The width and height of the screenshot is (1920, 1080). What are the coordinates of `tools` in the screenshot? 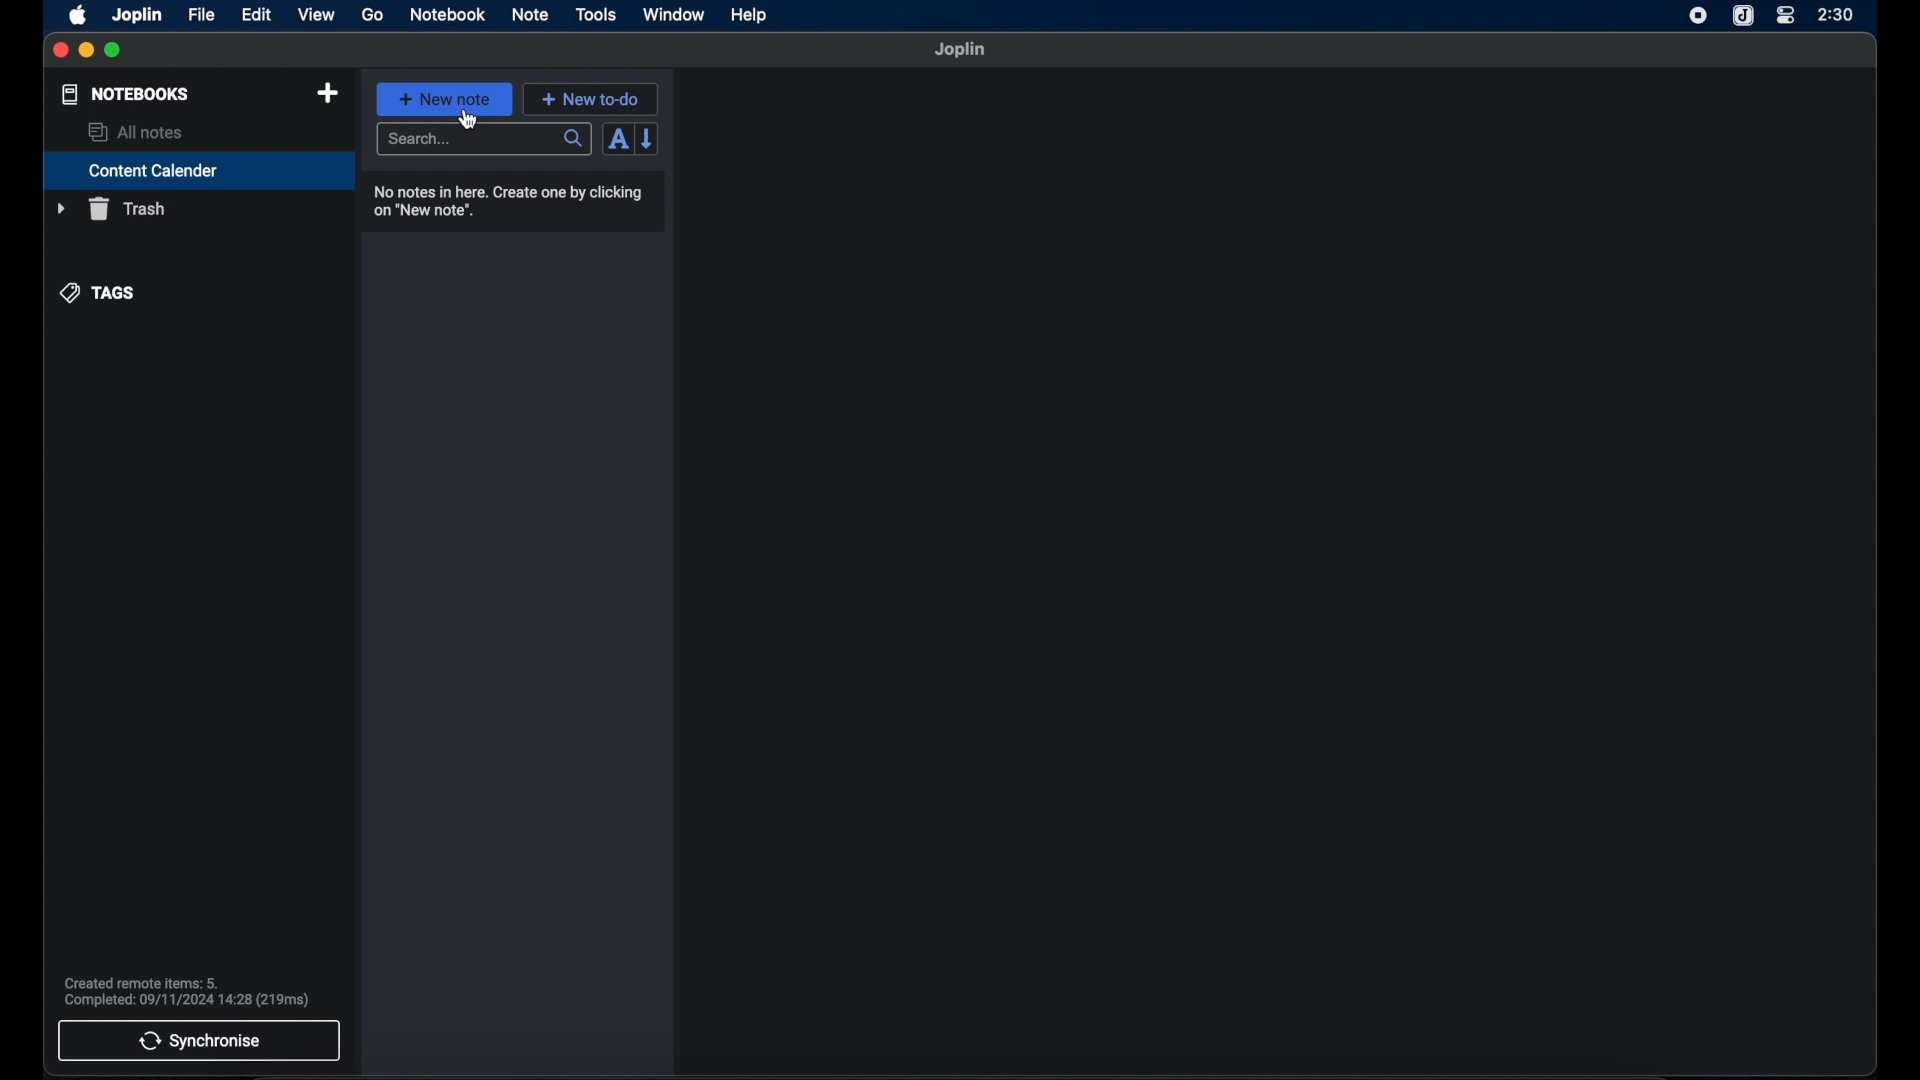 It's located at (595, 14).